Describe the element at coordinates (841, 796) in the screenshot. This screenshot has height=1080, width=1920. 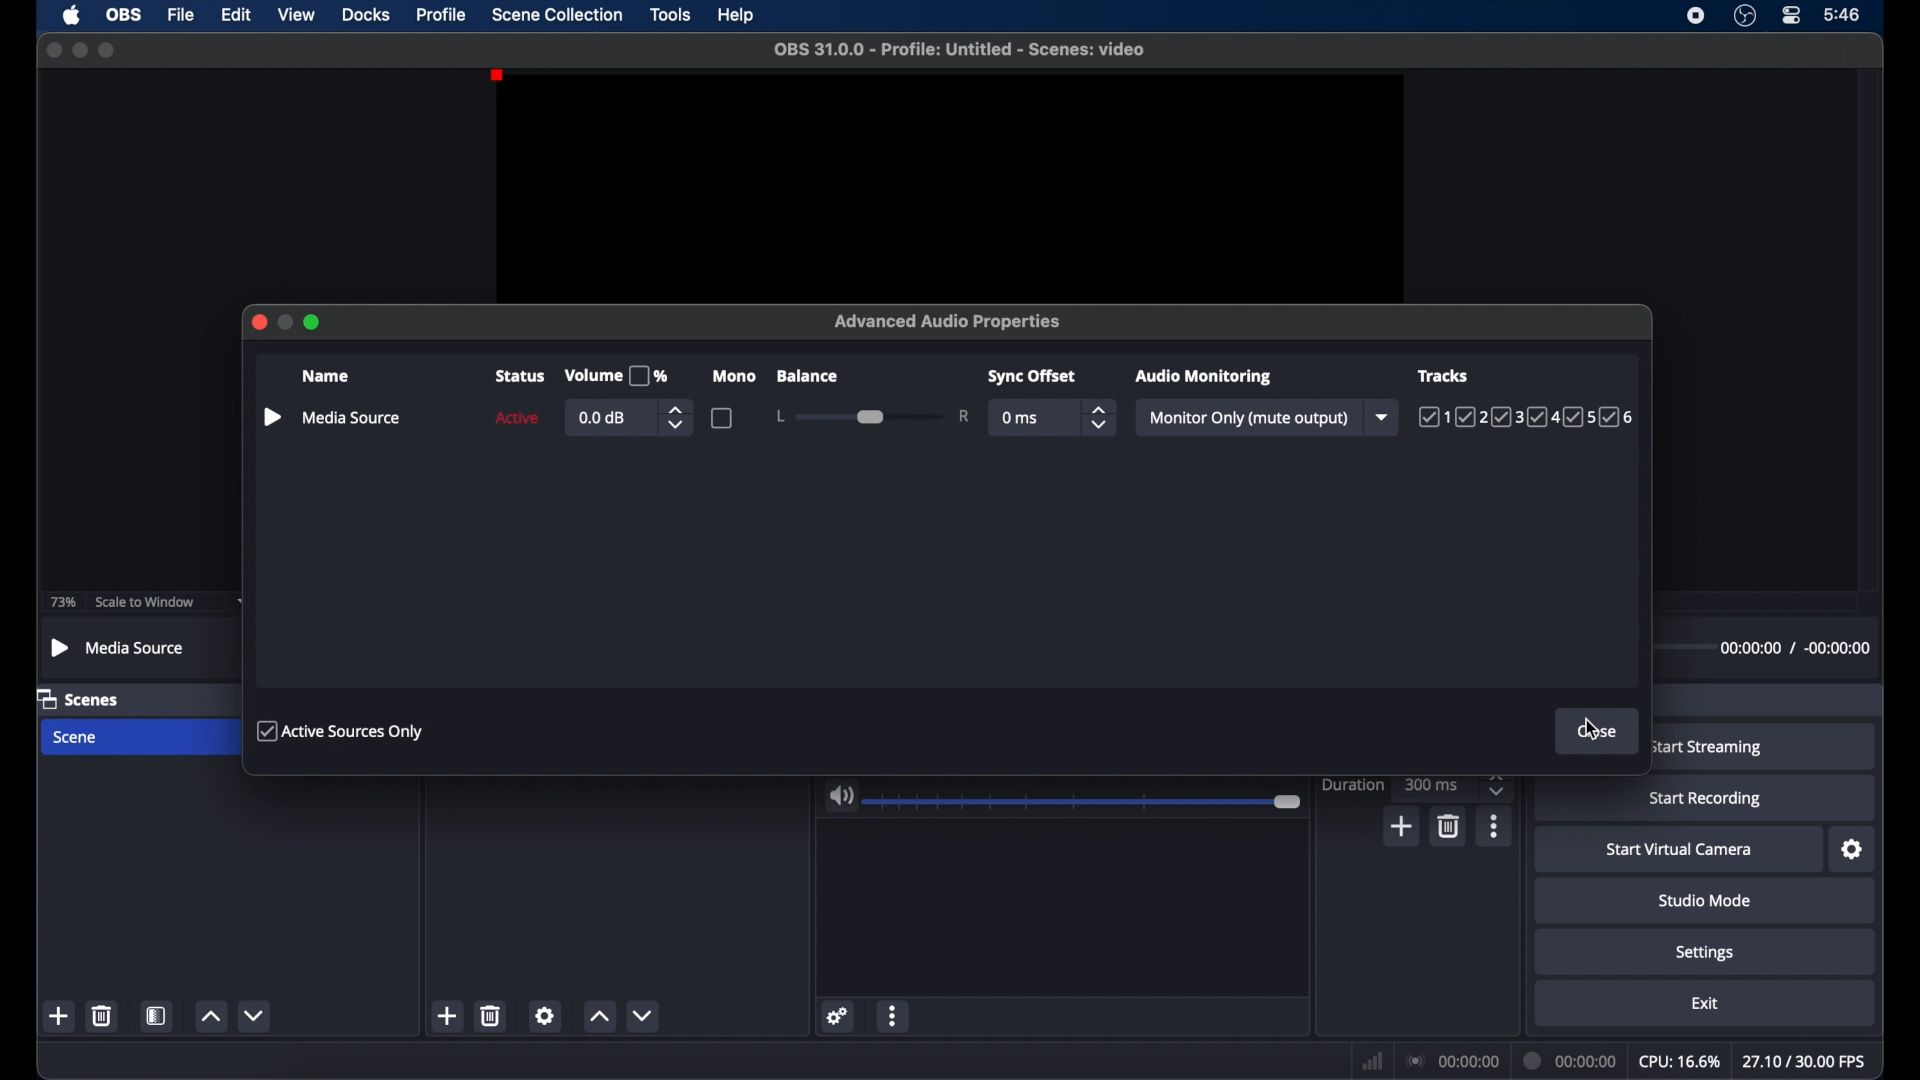
I see `volume` at that location.